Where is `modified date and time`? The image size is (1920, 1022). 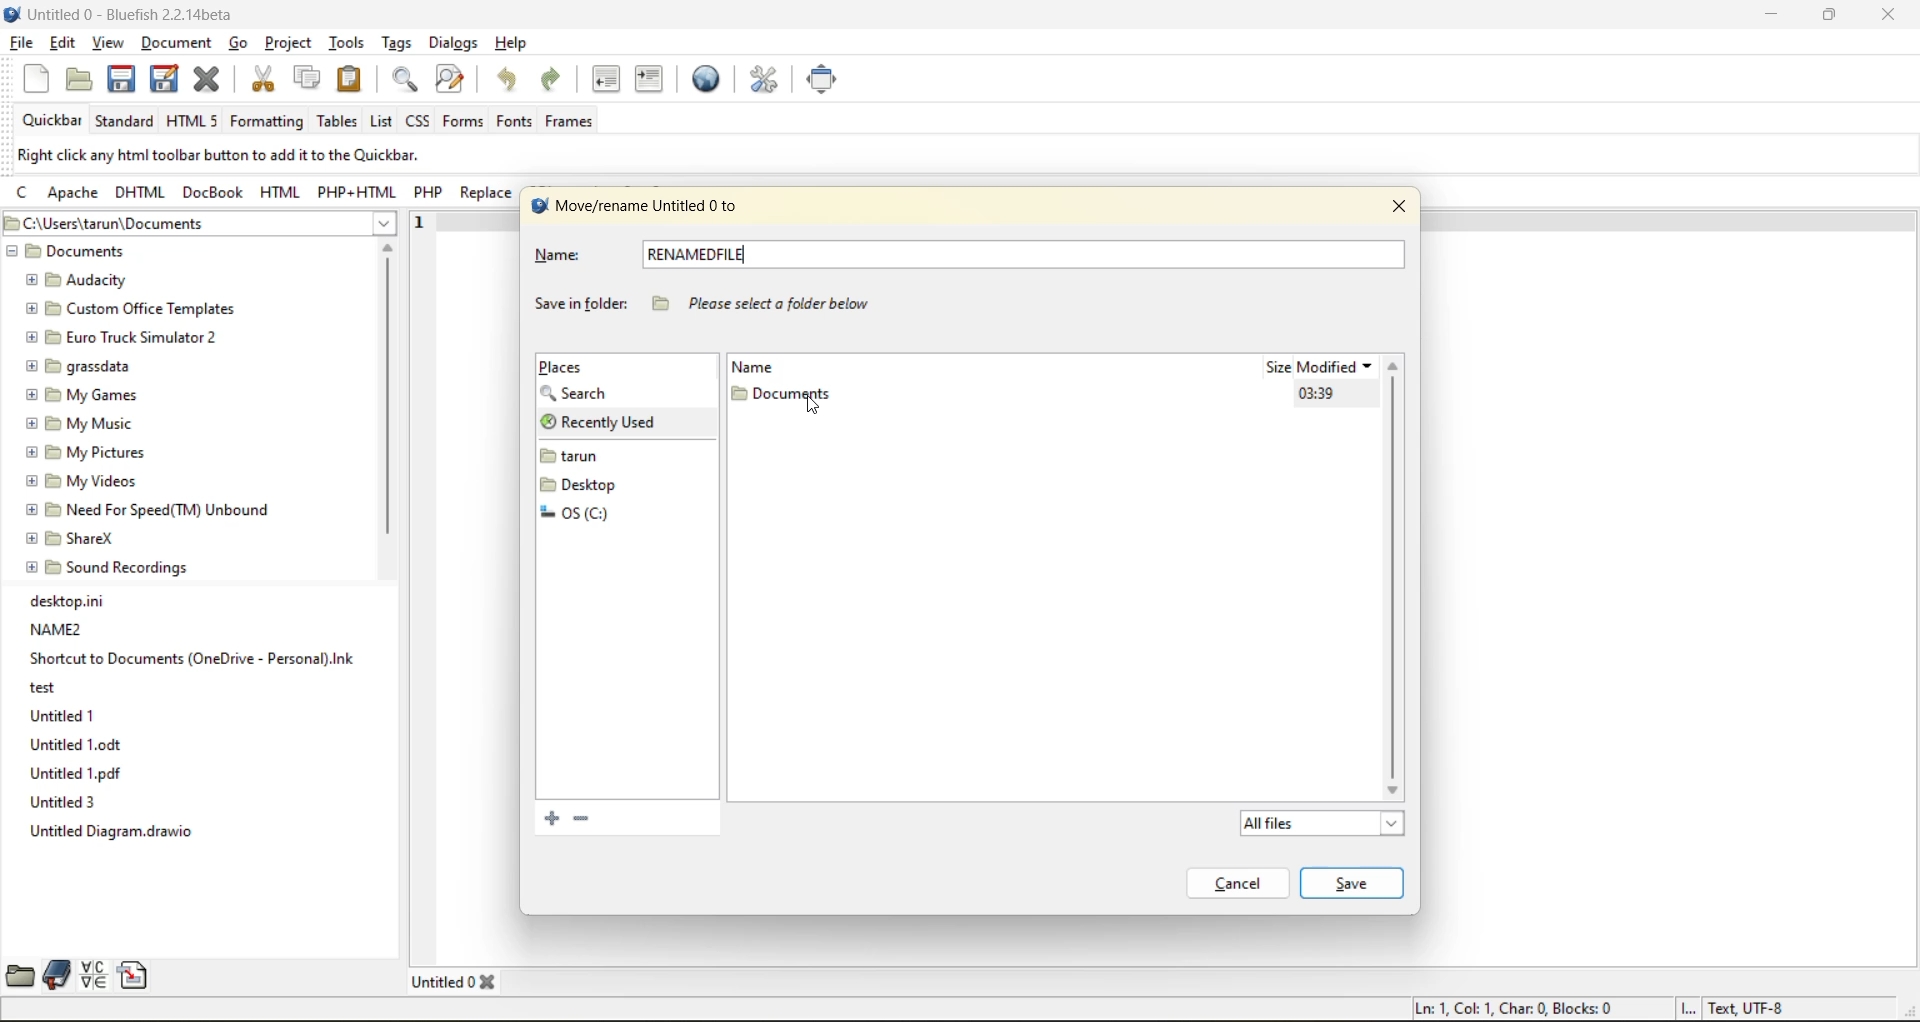
modified date and time is located at coordinates (1316, 394).